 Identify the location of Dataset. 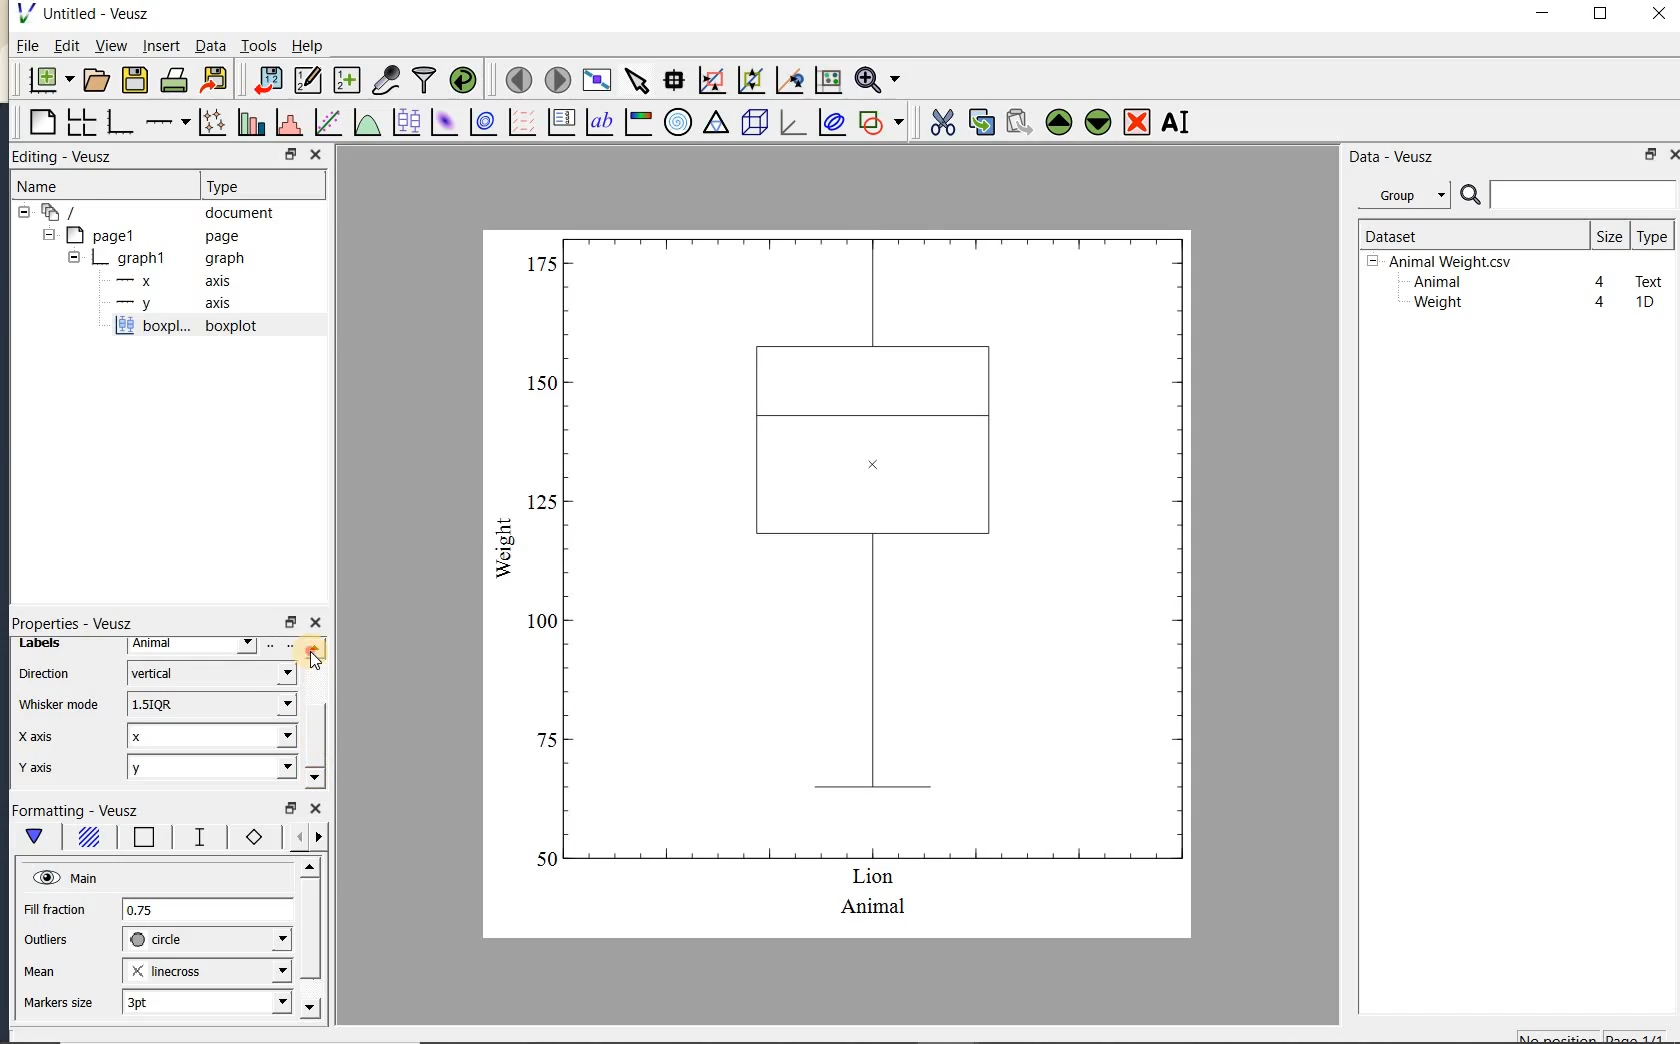
(1465, 235).